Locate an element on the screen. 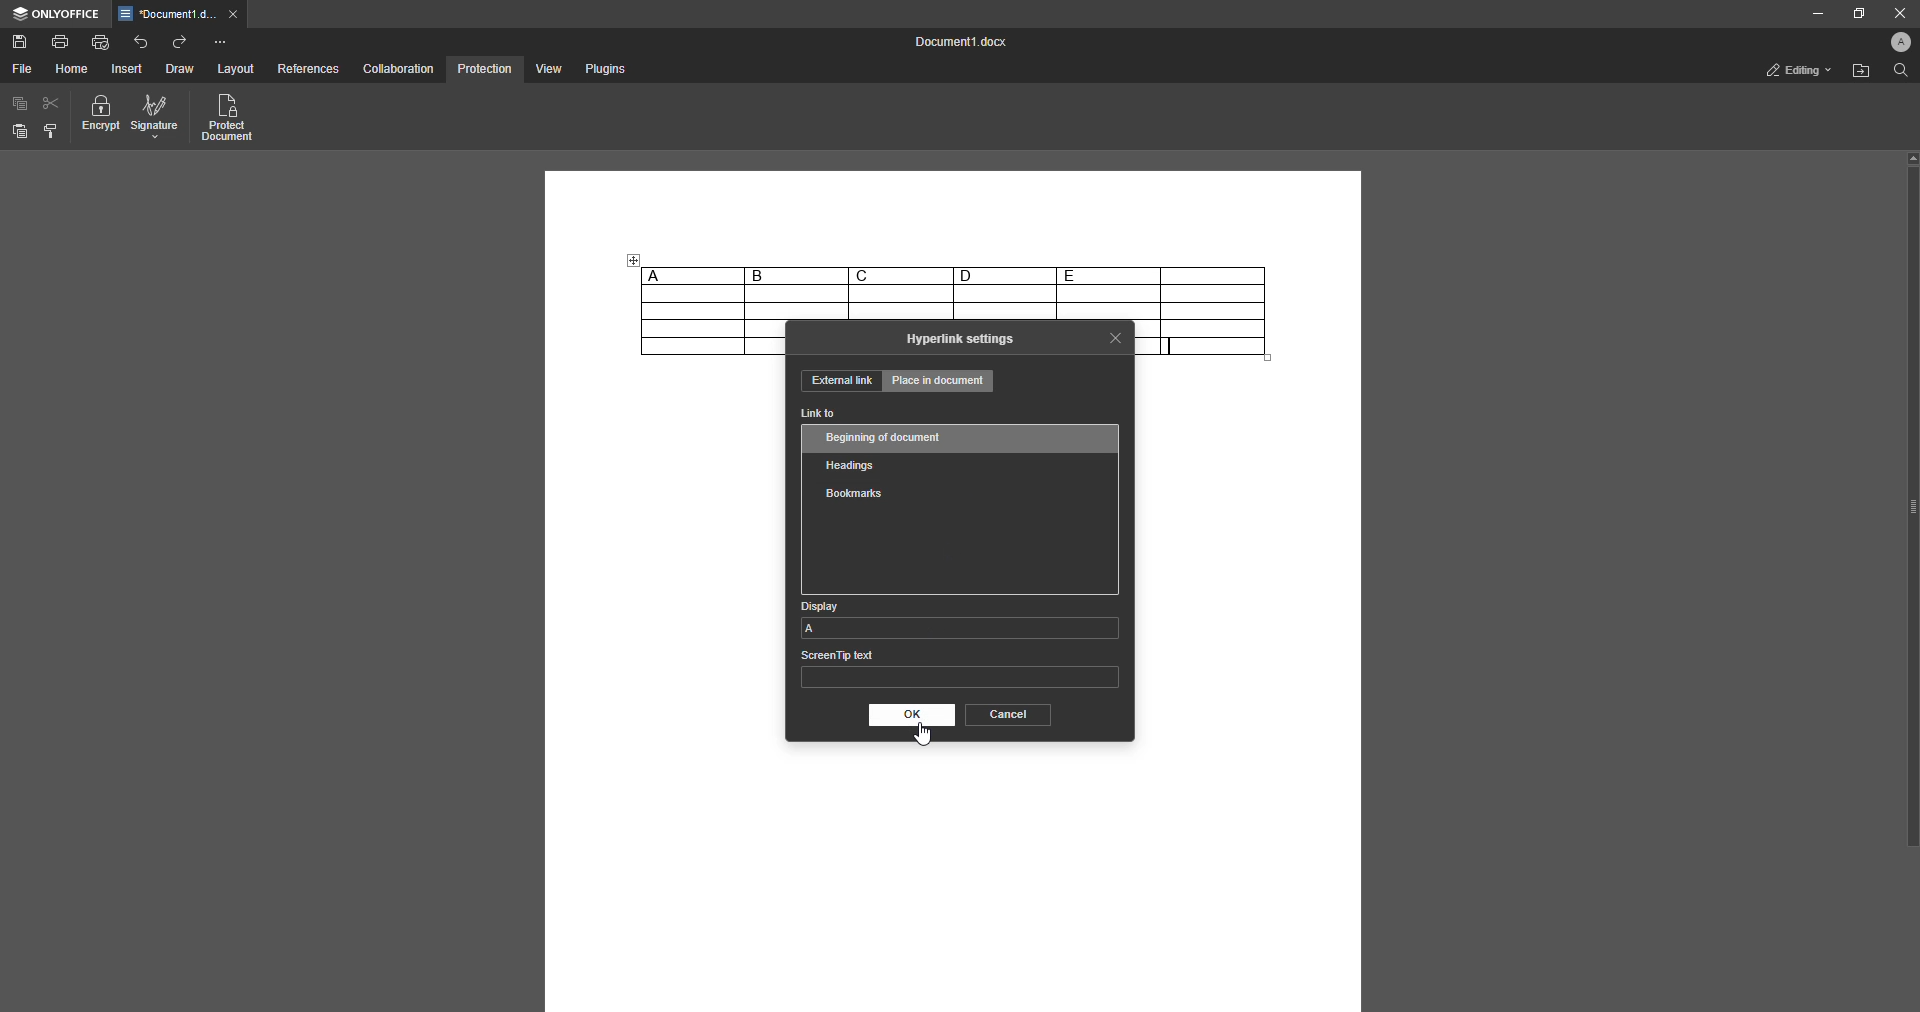  Home is located at coordinates (73, 69).